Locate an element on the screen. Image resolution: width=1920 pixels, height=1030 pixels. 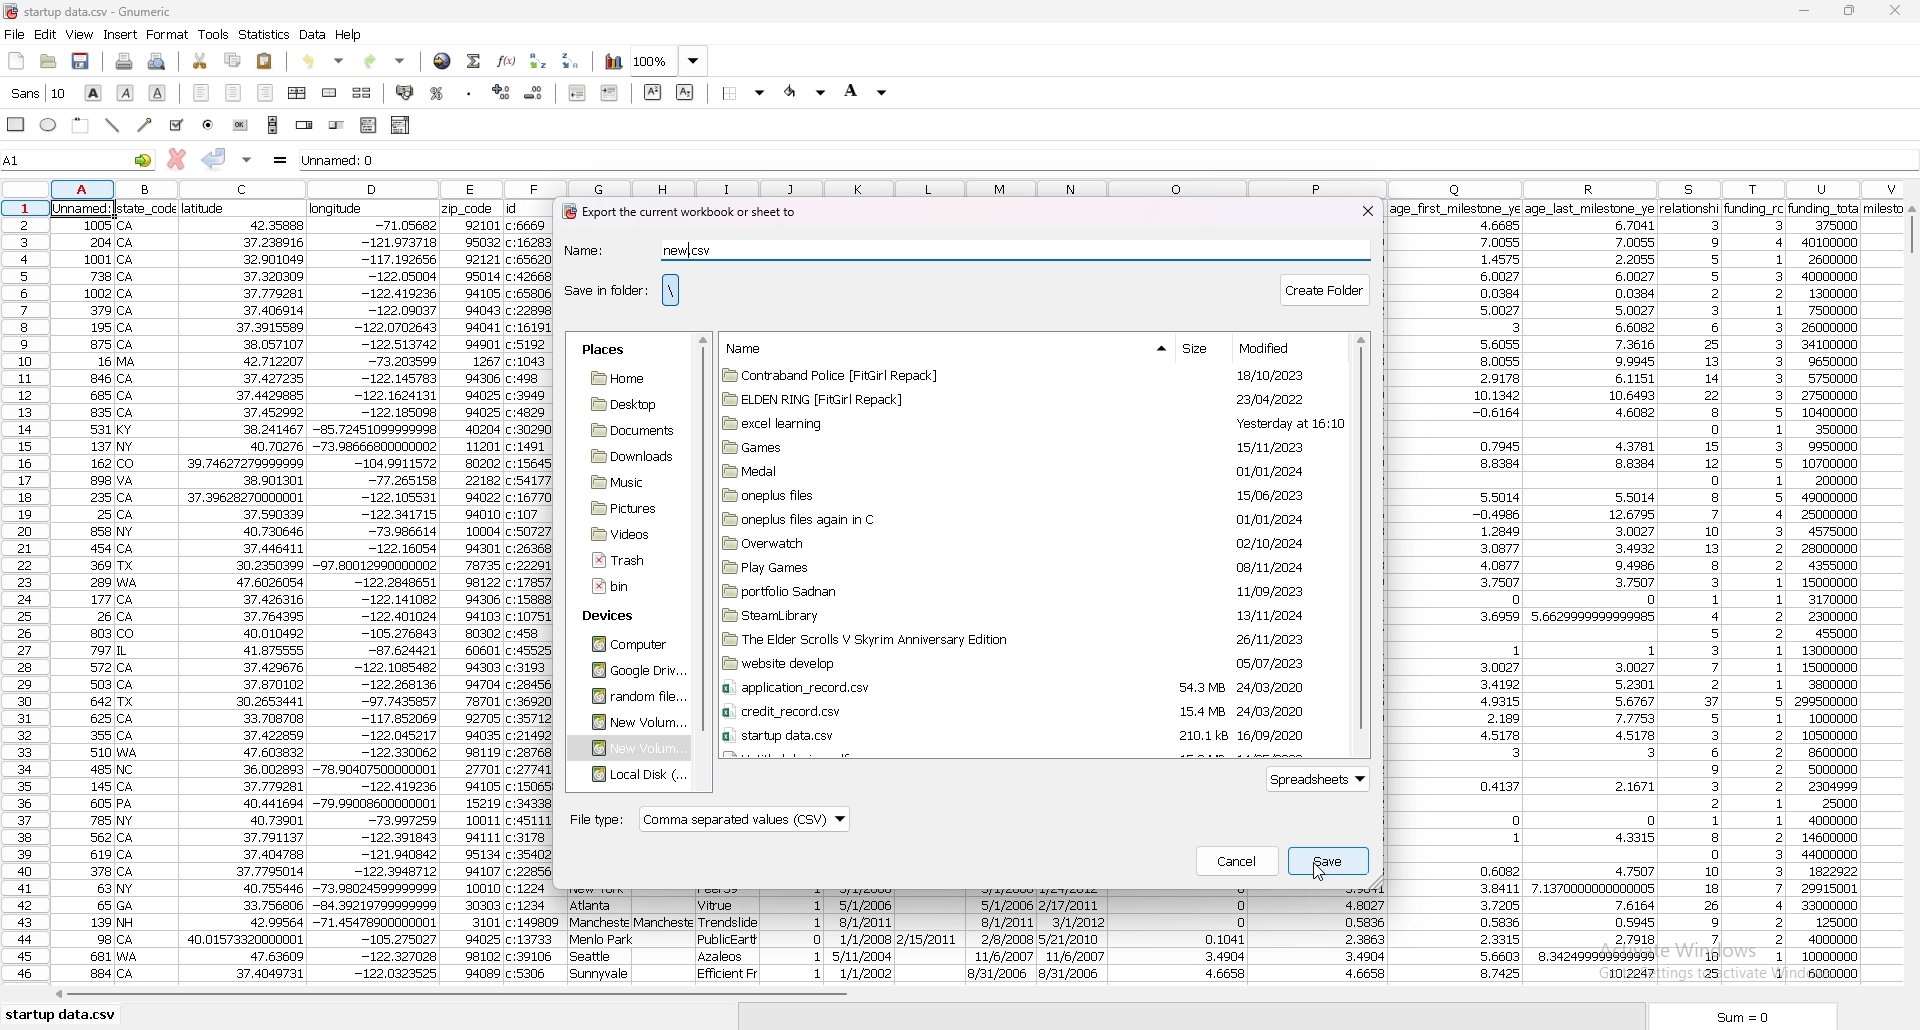
data is located at coordinates (1072, 932).